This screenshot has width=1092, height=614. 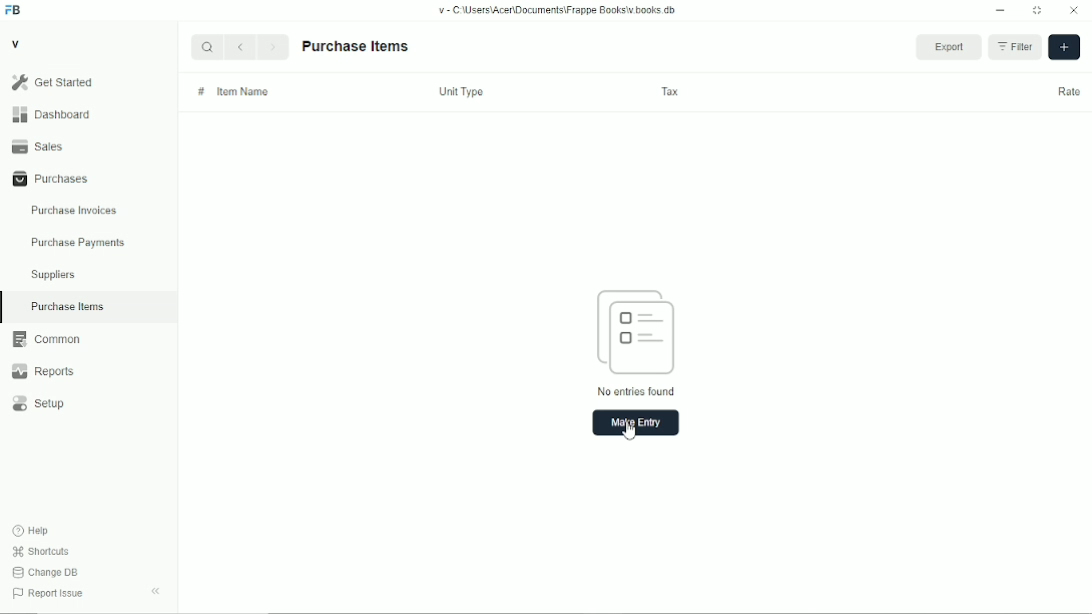 What do you see at coordinates (1074, 9) in the screenshot?
I see `Close` at bounding box center [1074, 9].